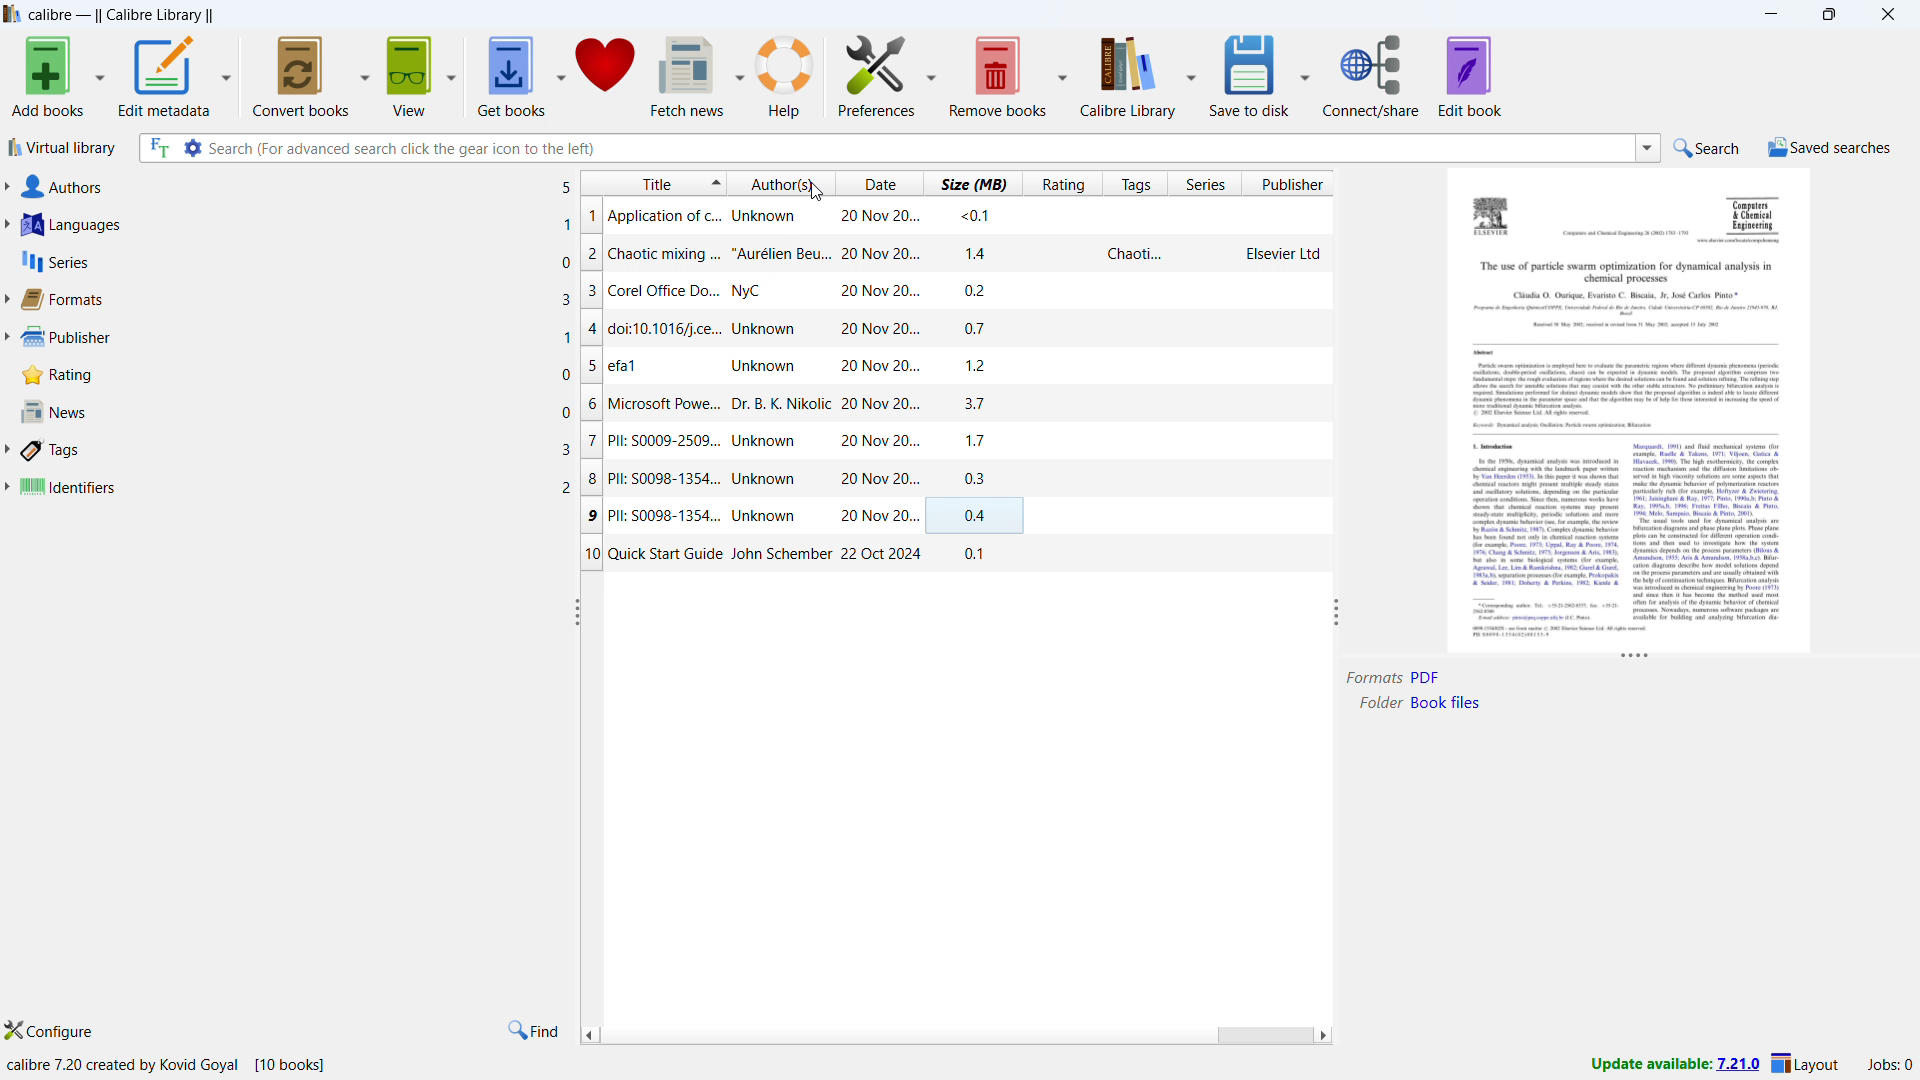  Describe the element at coordinates (1540, 539) in the screenshot. I see `` at that location.